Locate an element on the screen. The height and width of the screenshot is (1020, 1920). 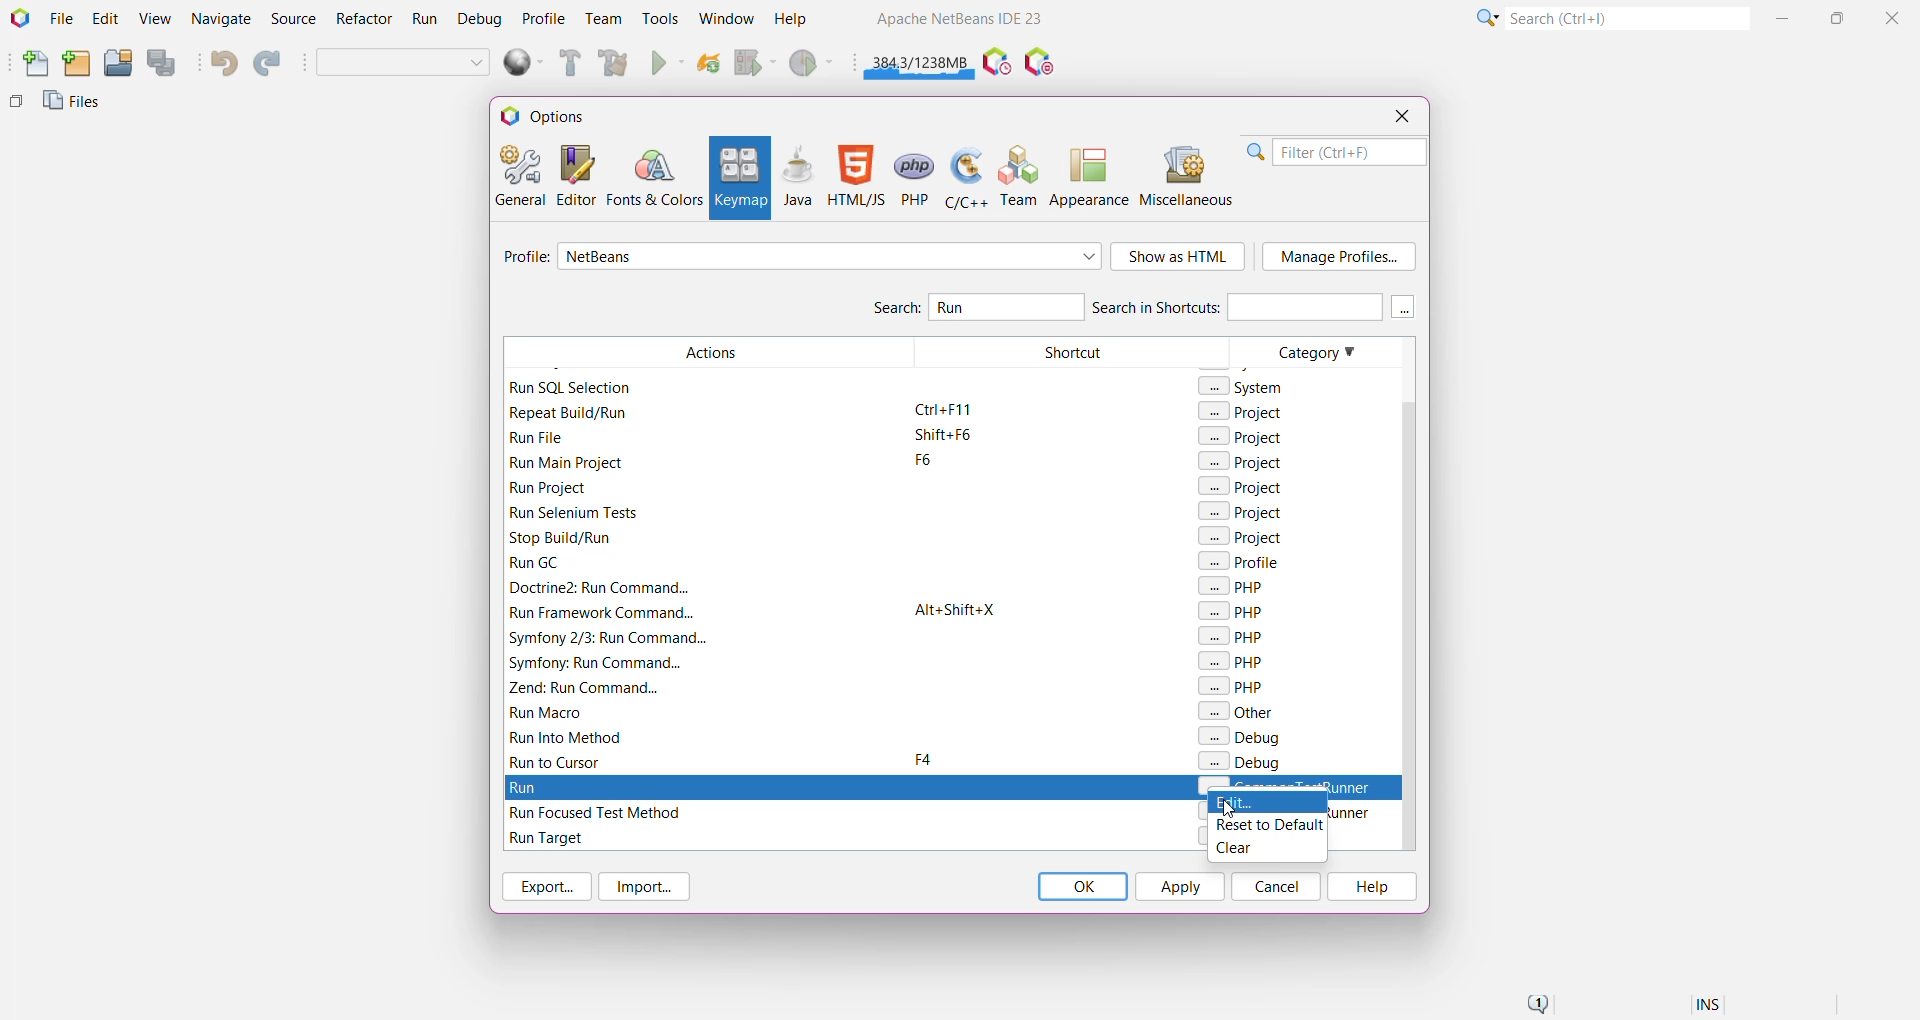
File is located at coordinates (61, 19).